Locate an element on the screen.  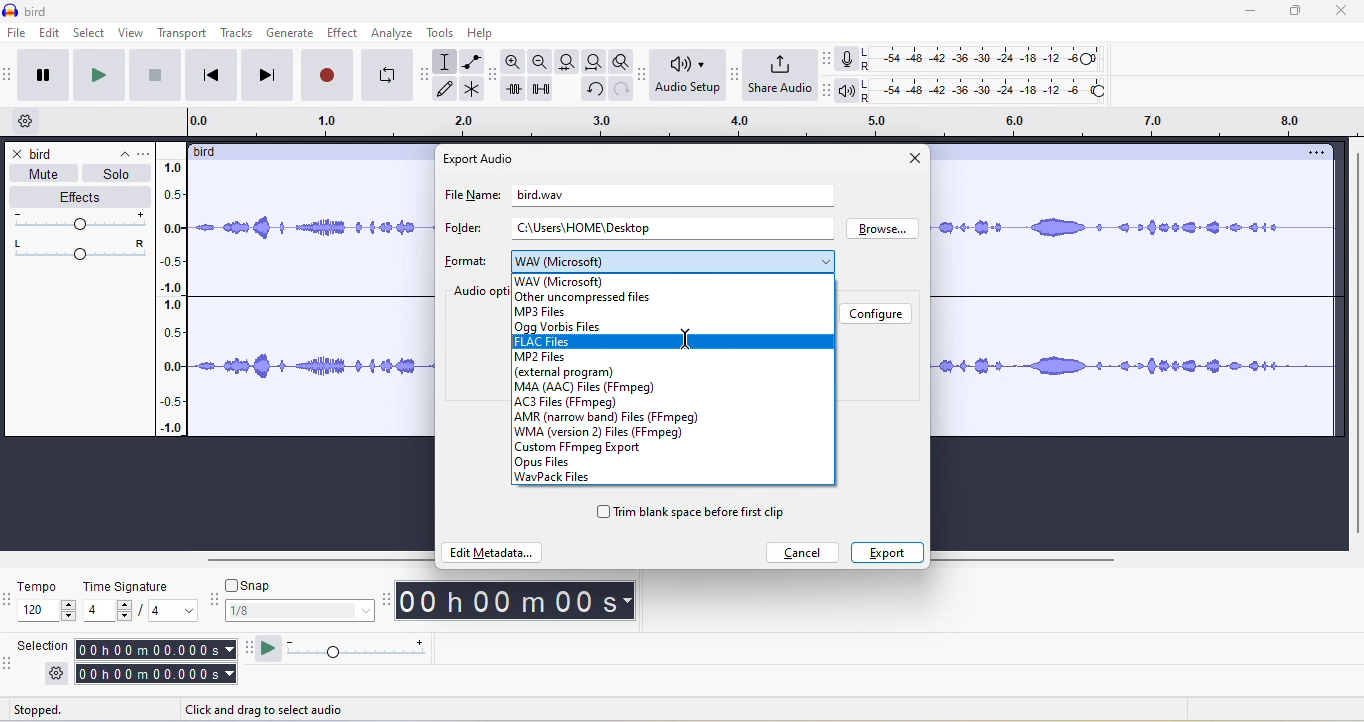
bird is located at coordinates (46, 154).